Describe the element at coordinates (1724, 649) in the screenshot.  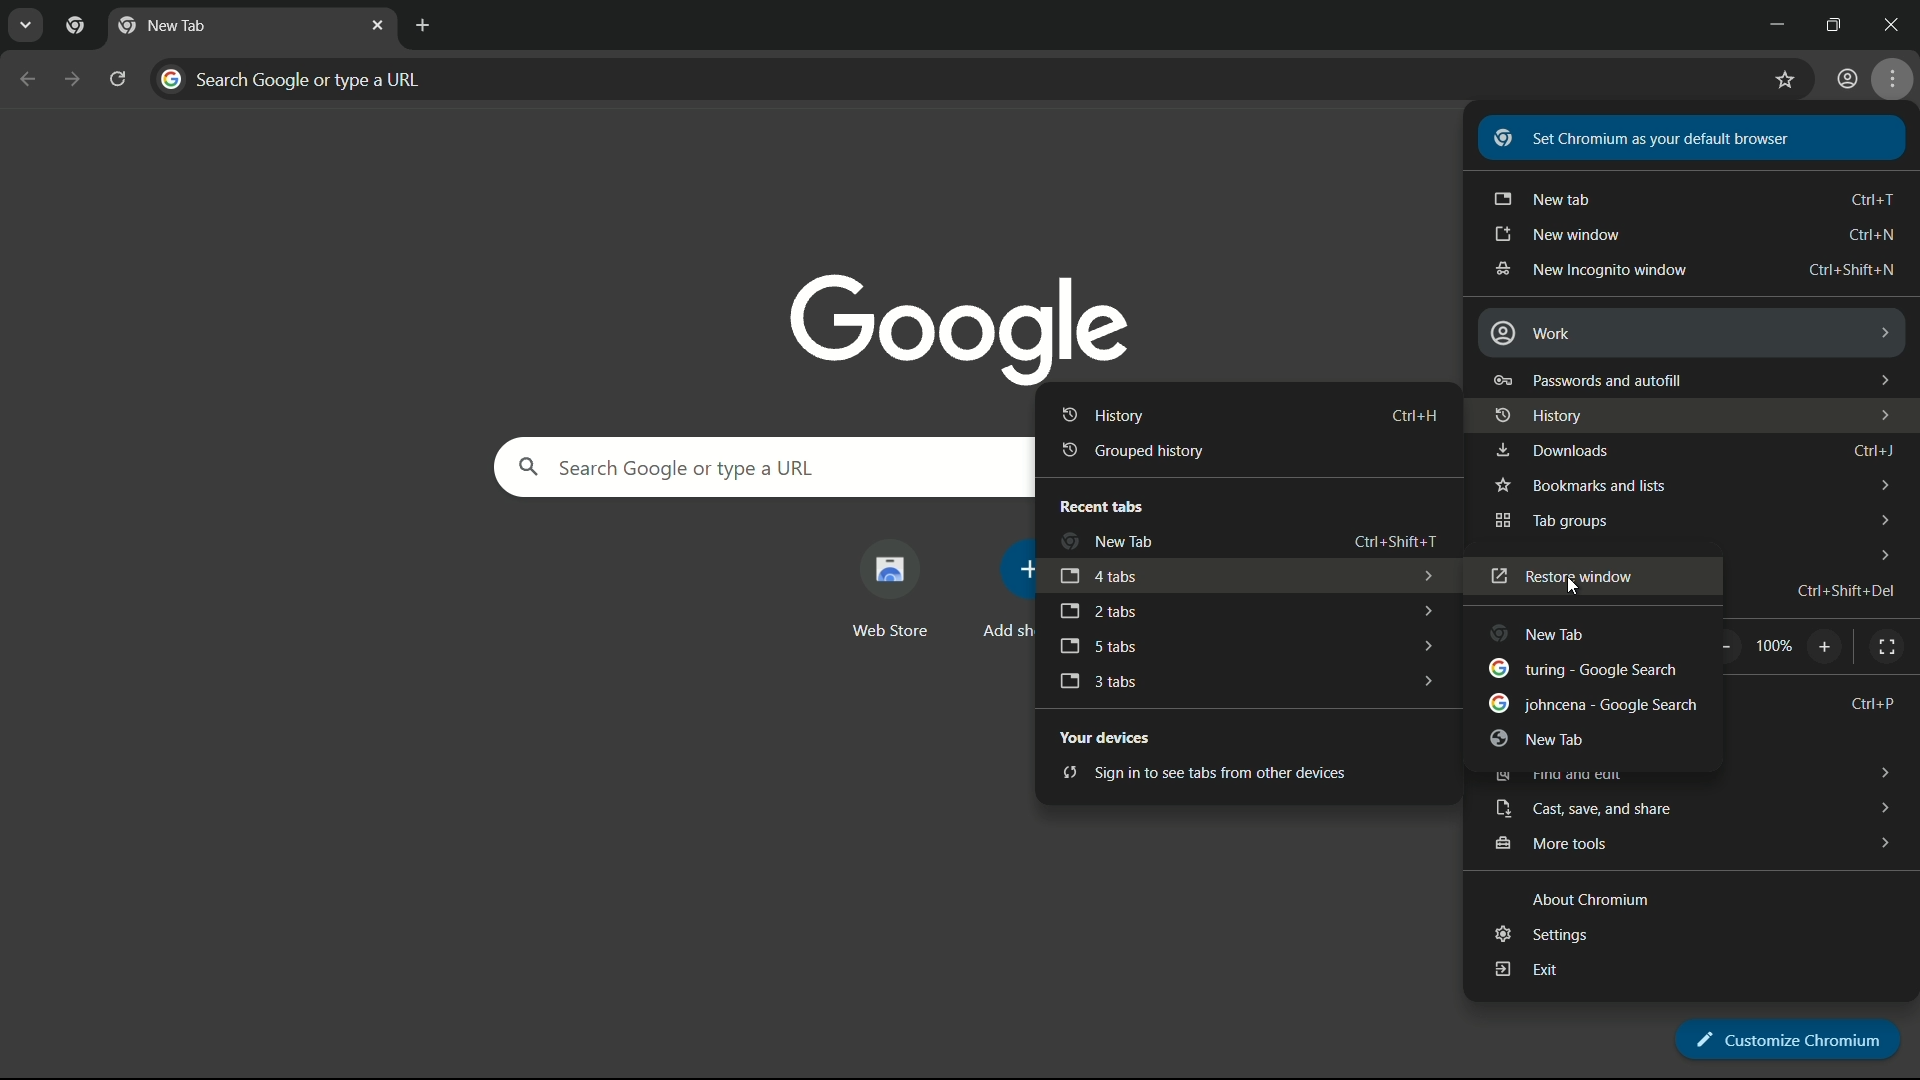
I see `zoom out` at that location.